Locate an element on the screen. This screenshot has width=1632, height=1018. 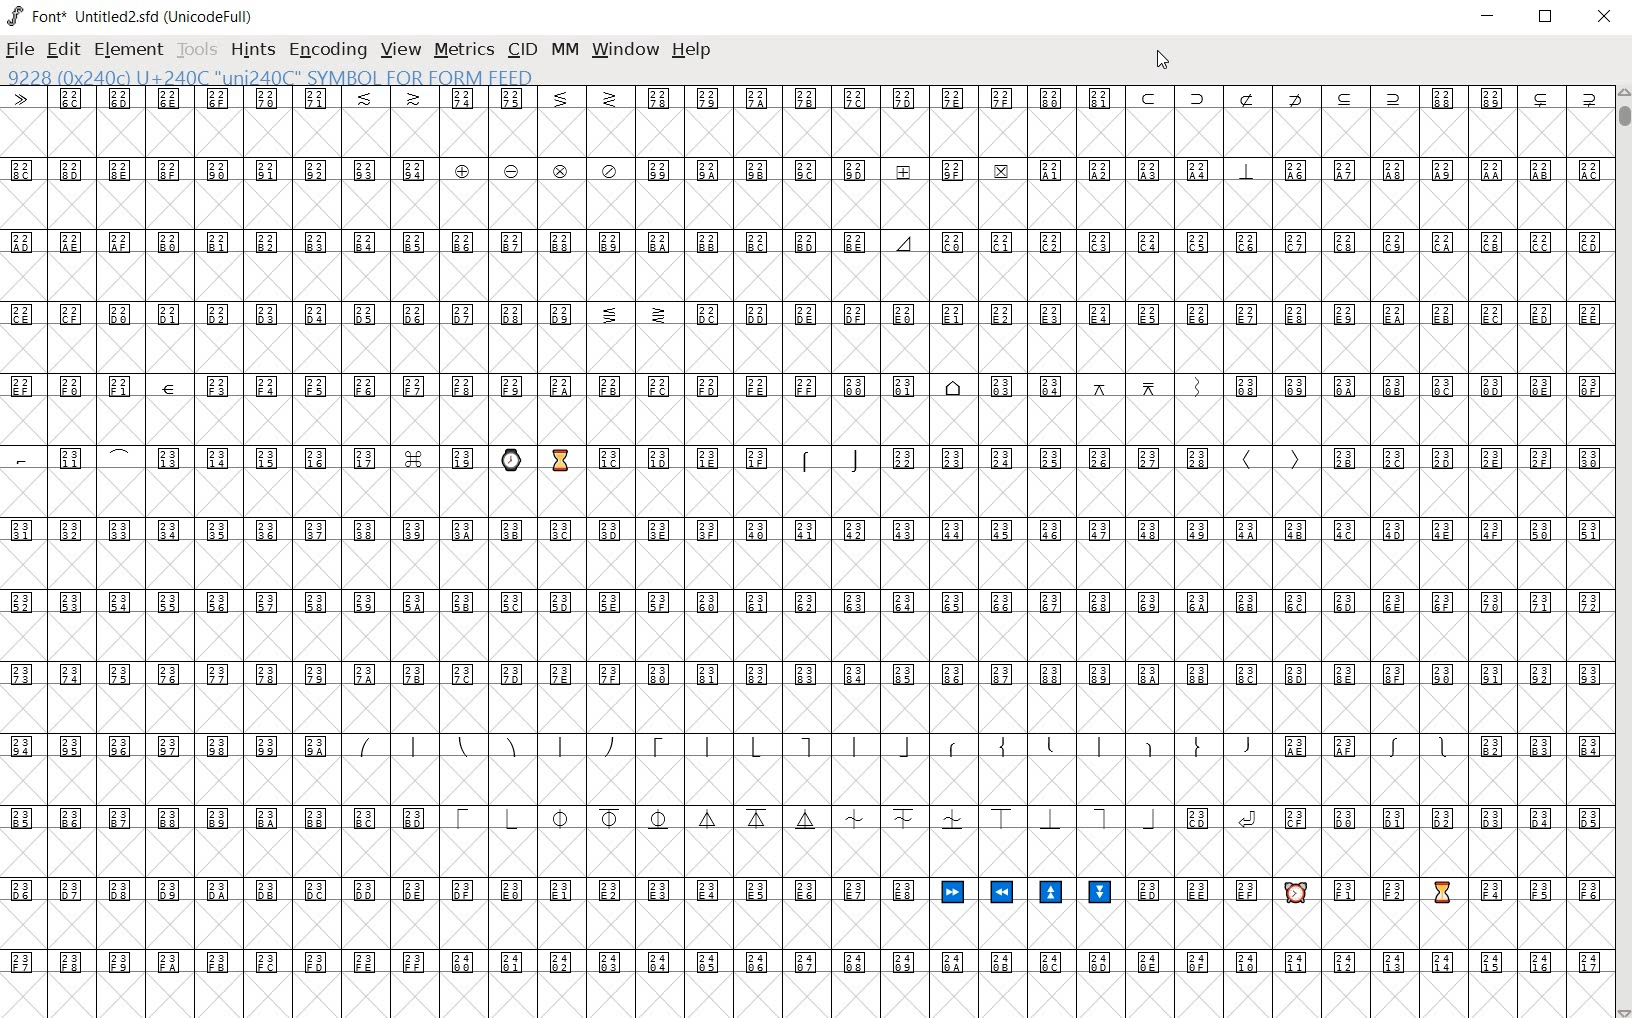
scrollbar is located at coordinates (1622, 552).